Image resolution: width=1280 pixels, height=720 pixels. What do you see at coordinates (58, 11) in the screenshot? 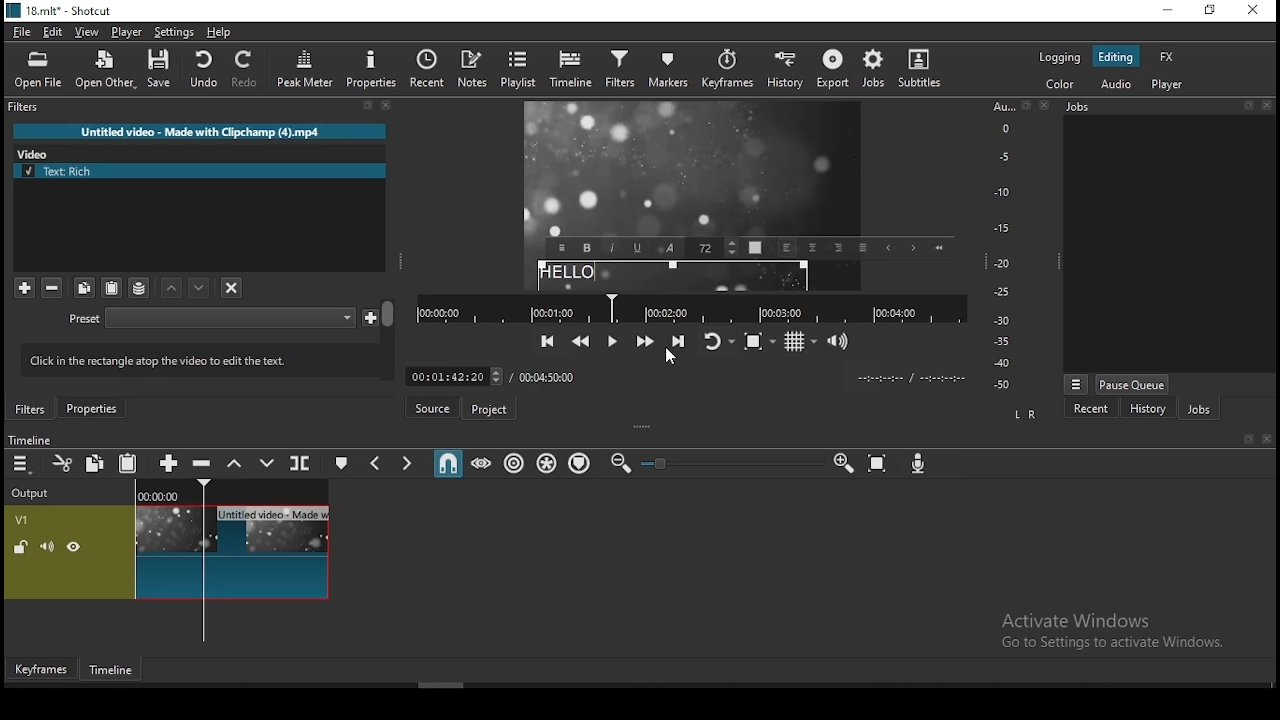
I see `icon and file name` at bounding box center [58, 11].